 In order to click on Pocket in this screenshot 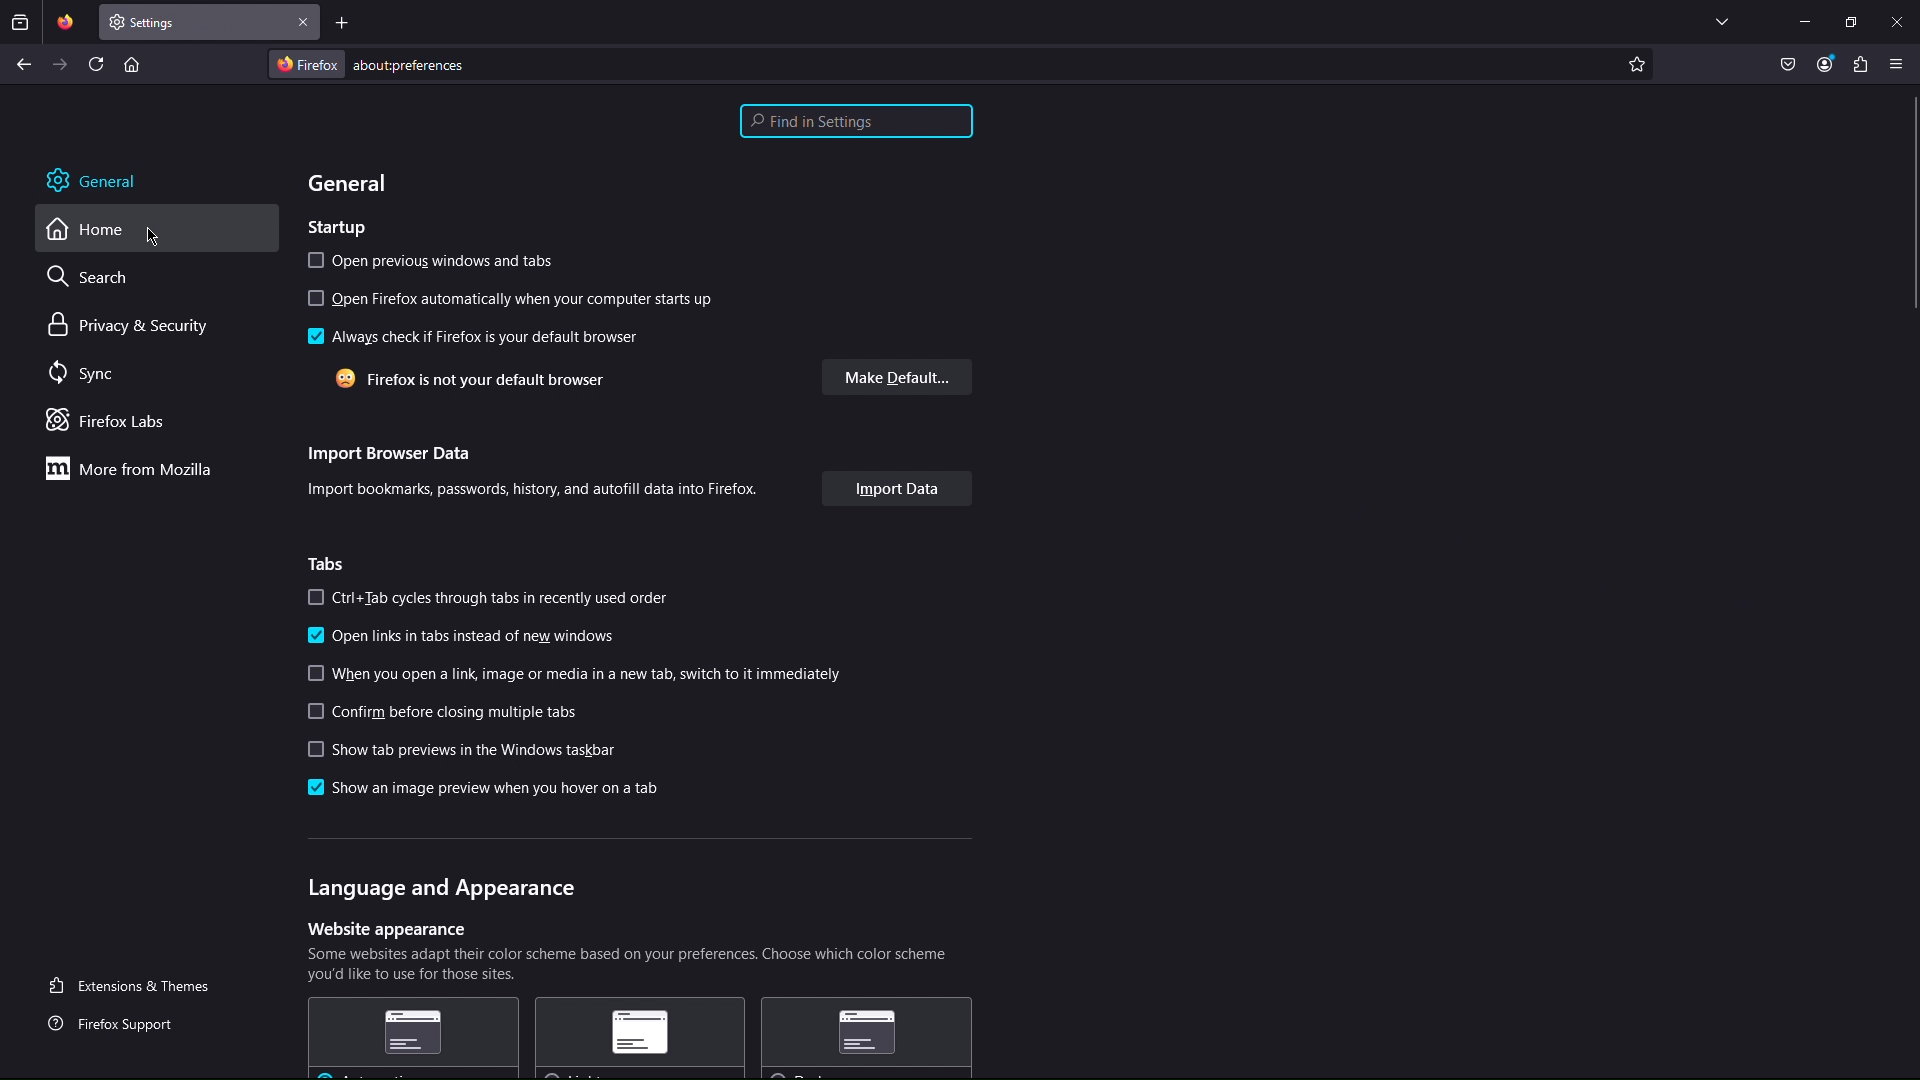, I will do `click(1789, 66)`.